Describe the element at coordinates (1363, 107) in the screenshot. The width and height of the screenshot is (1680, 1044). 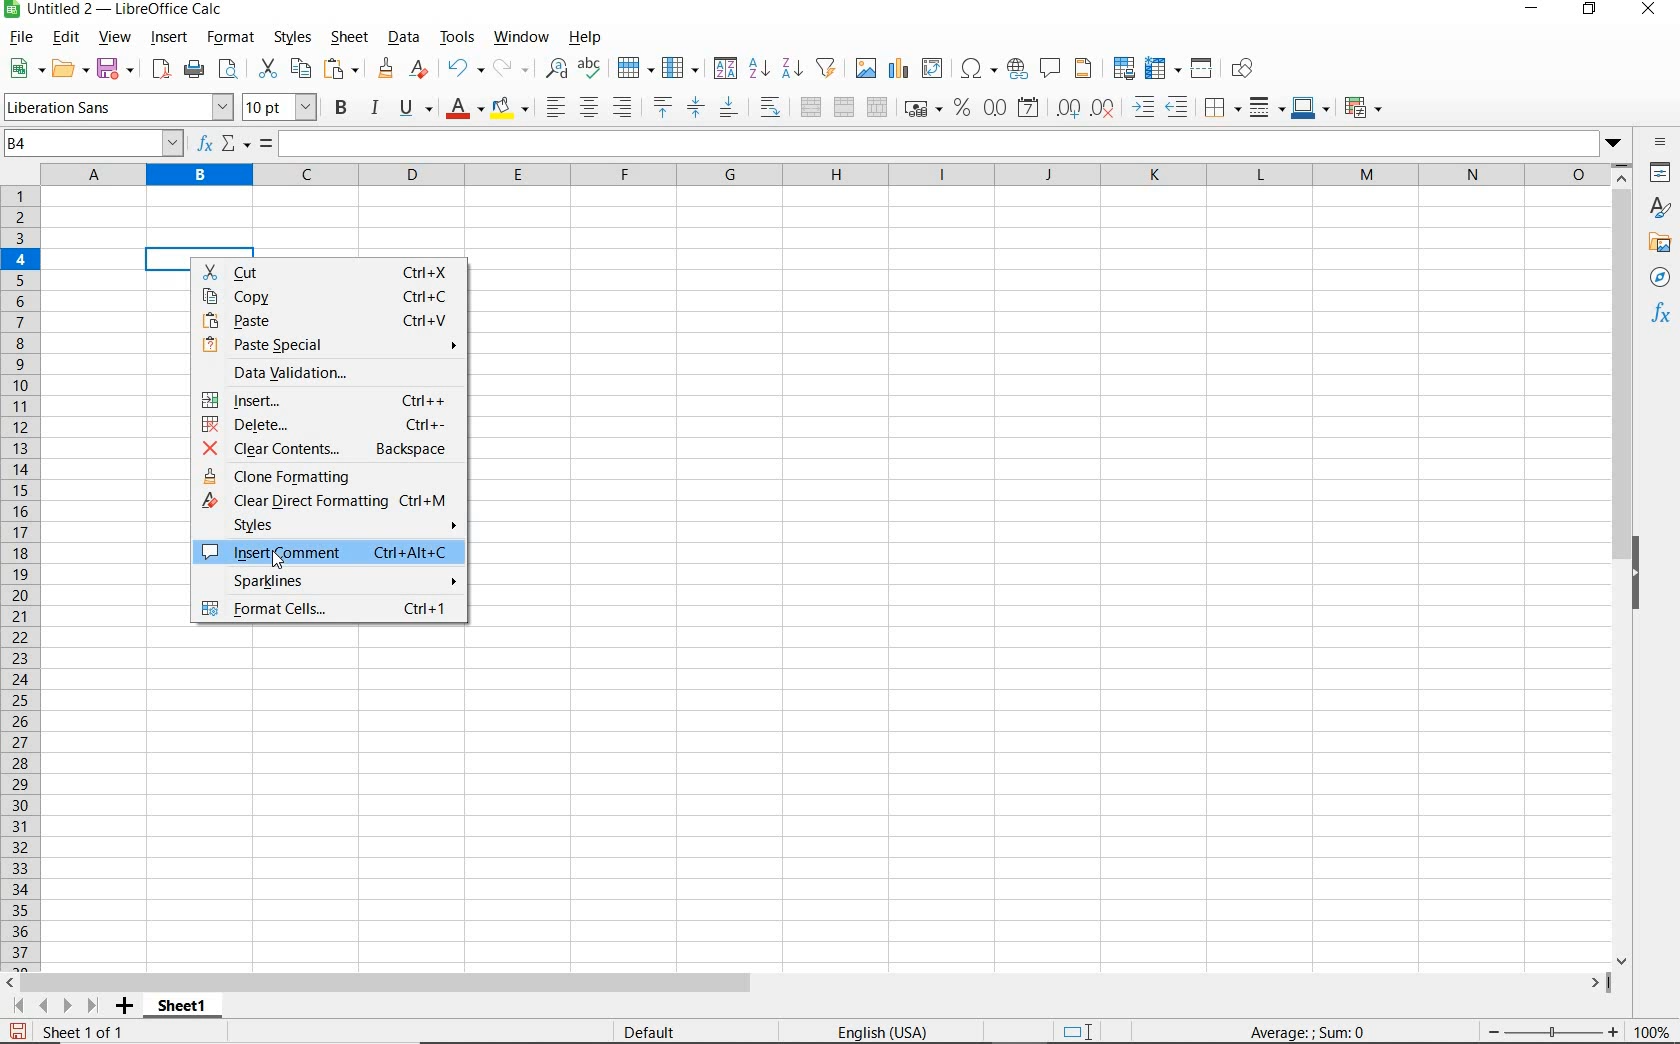
I see `conditional` at that location.